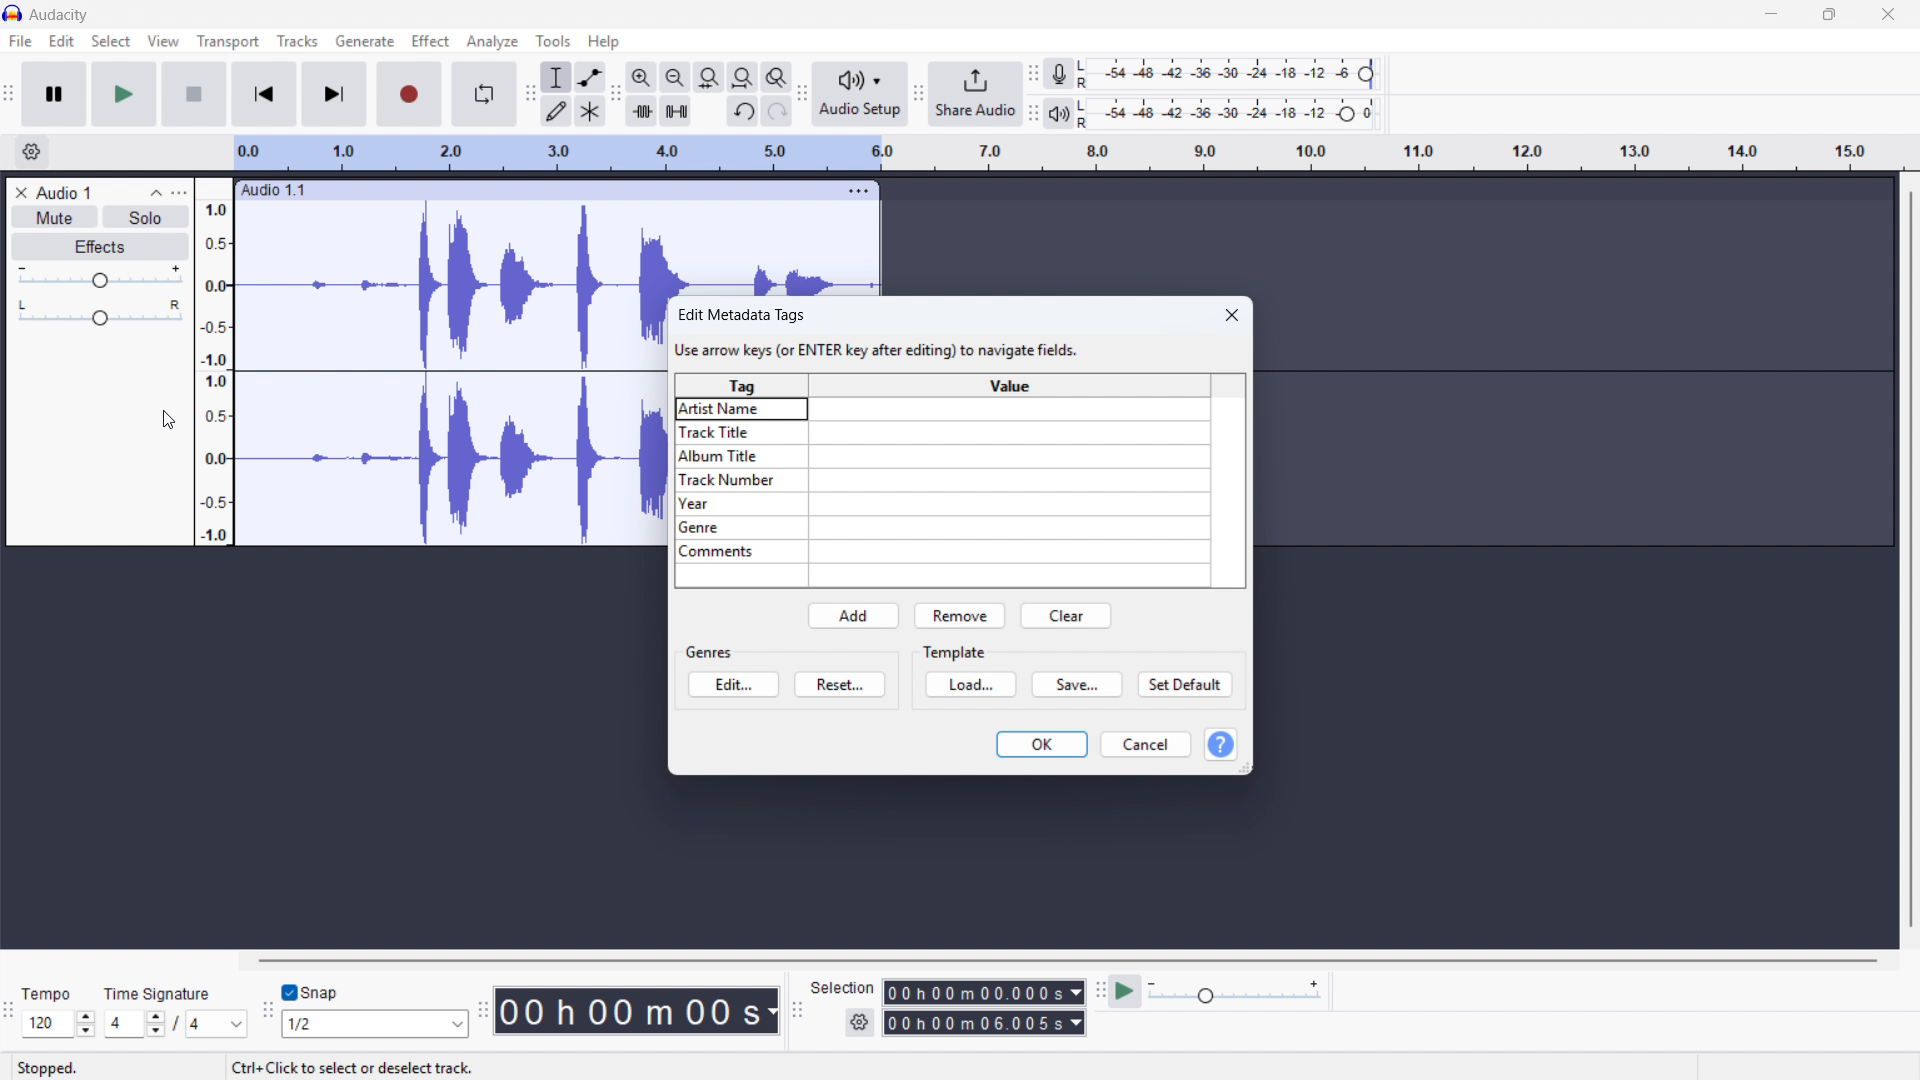 Image resolution: width=1920 pixels, height=1080 pixels. I want to click on remove, so click(959, 616).